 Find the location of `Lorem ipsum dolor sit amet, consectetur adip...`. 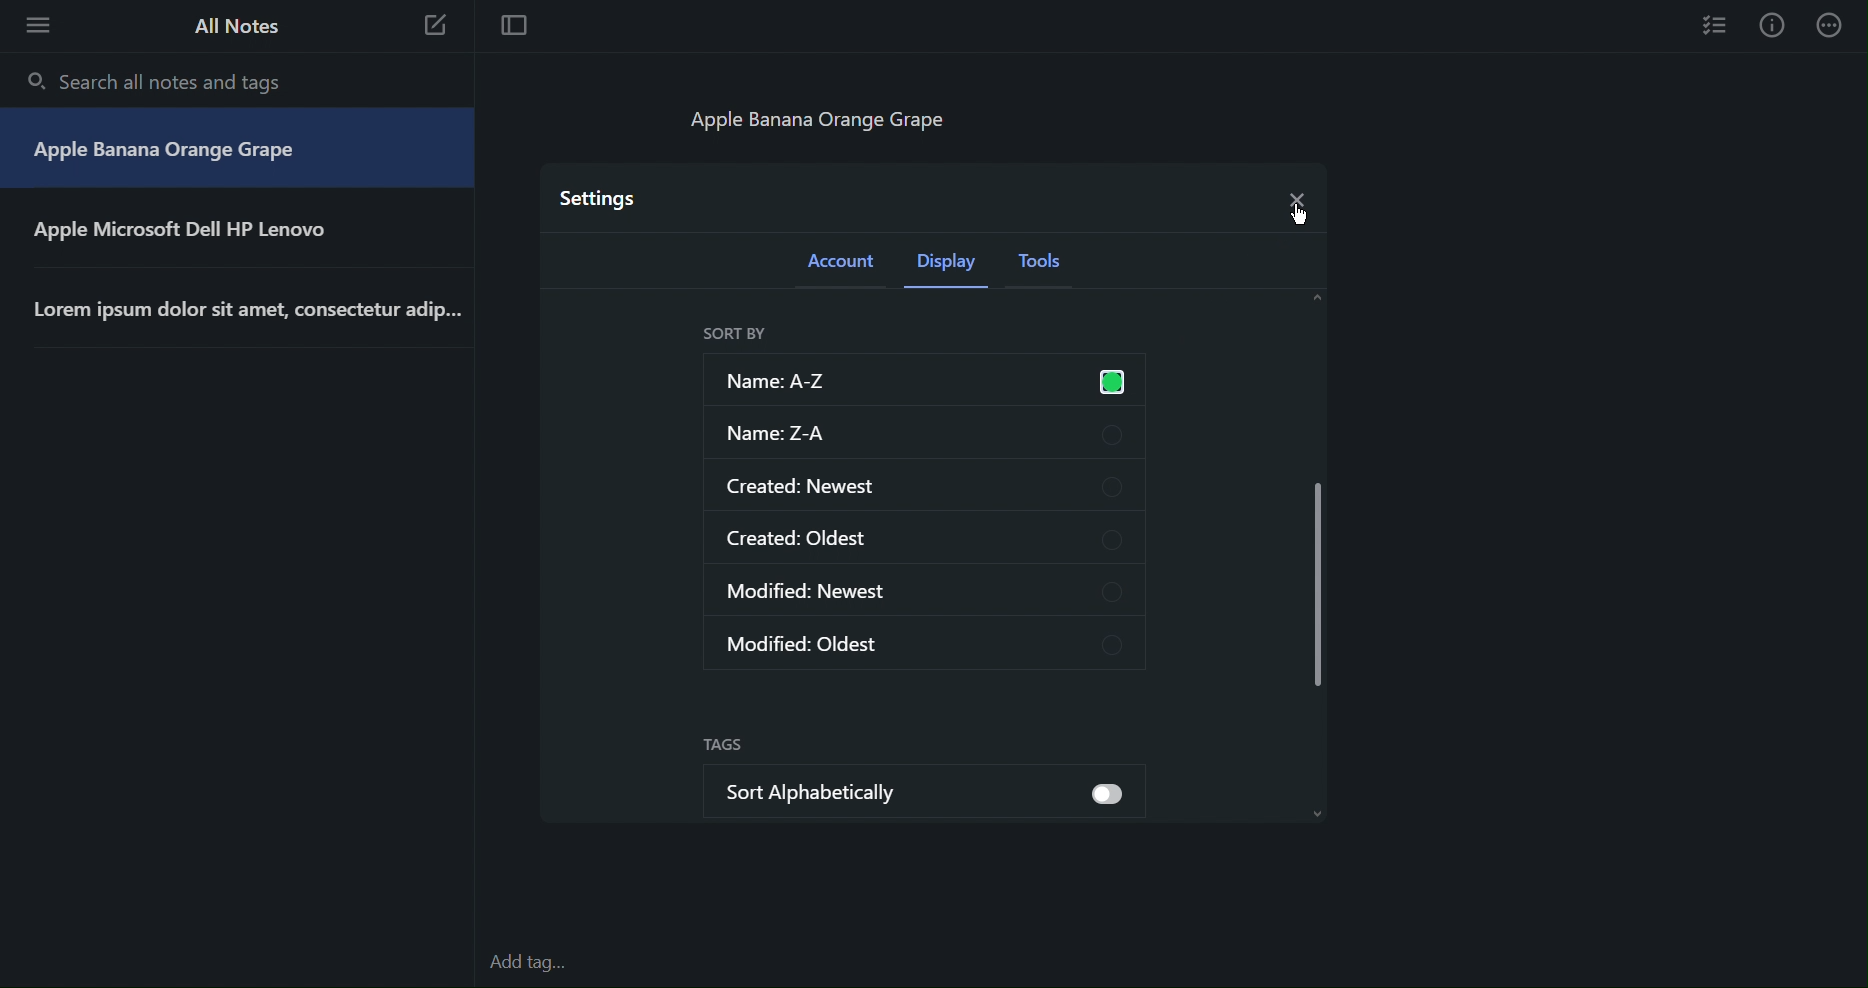

Lorem ipsum dolor sit amet, consectetur adip... is located at coordinates (253, 311).